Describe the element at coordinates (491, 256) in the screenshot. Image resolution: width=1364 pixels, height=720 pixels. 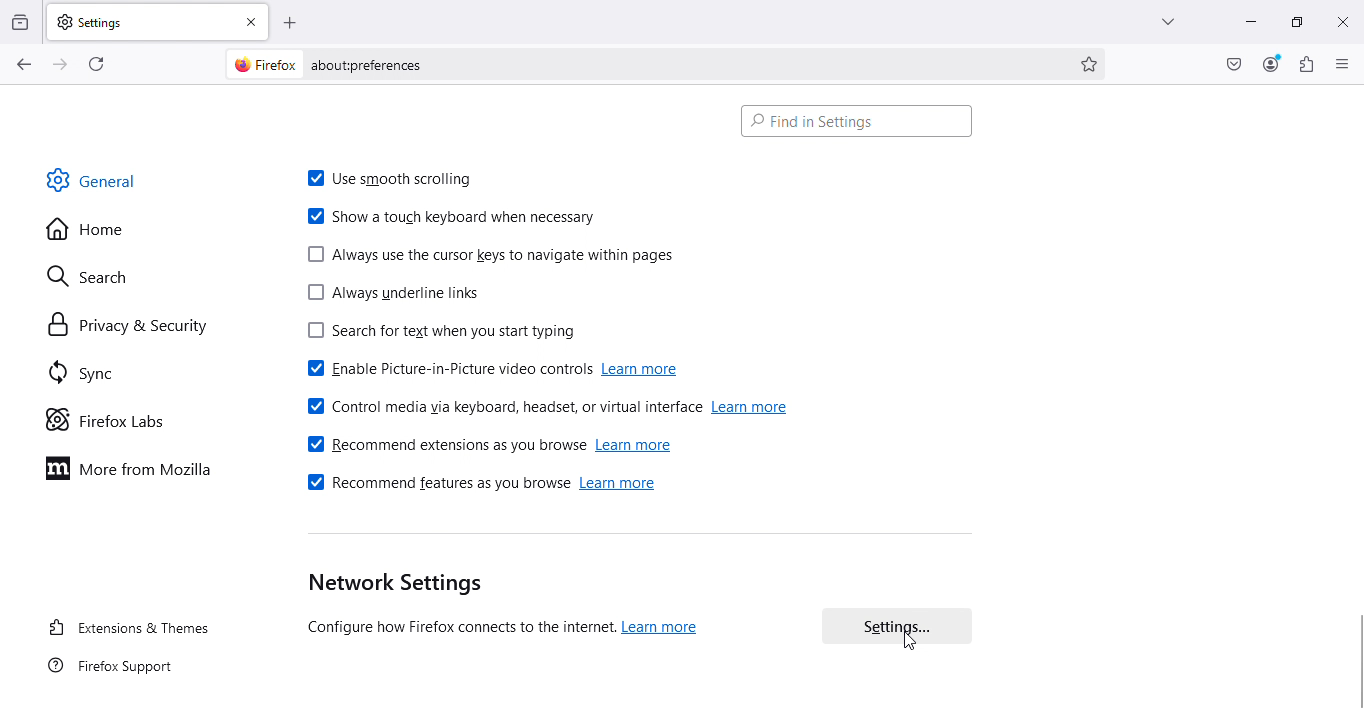
I see `Always use the cursor keys to navigate within pages` at that location.